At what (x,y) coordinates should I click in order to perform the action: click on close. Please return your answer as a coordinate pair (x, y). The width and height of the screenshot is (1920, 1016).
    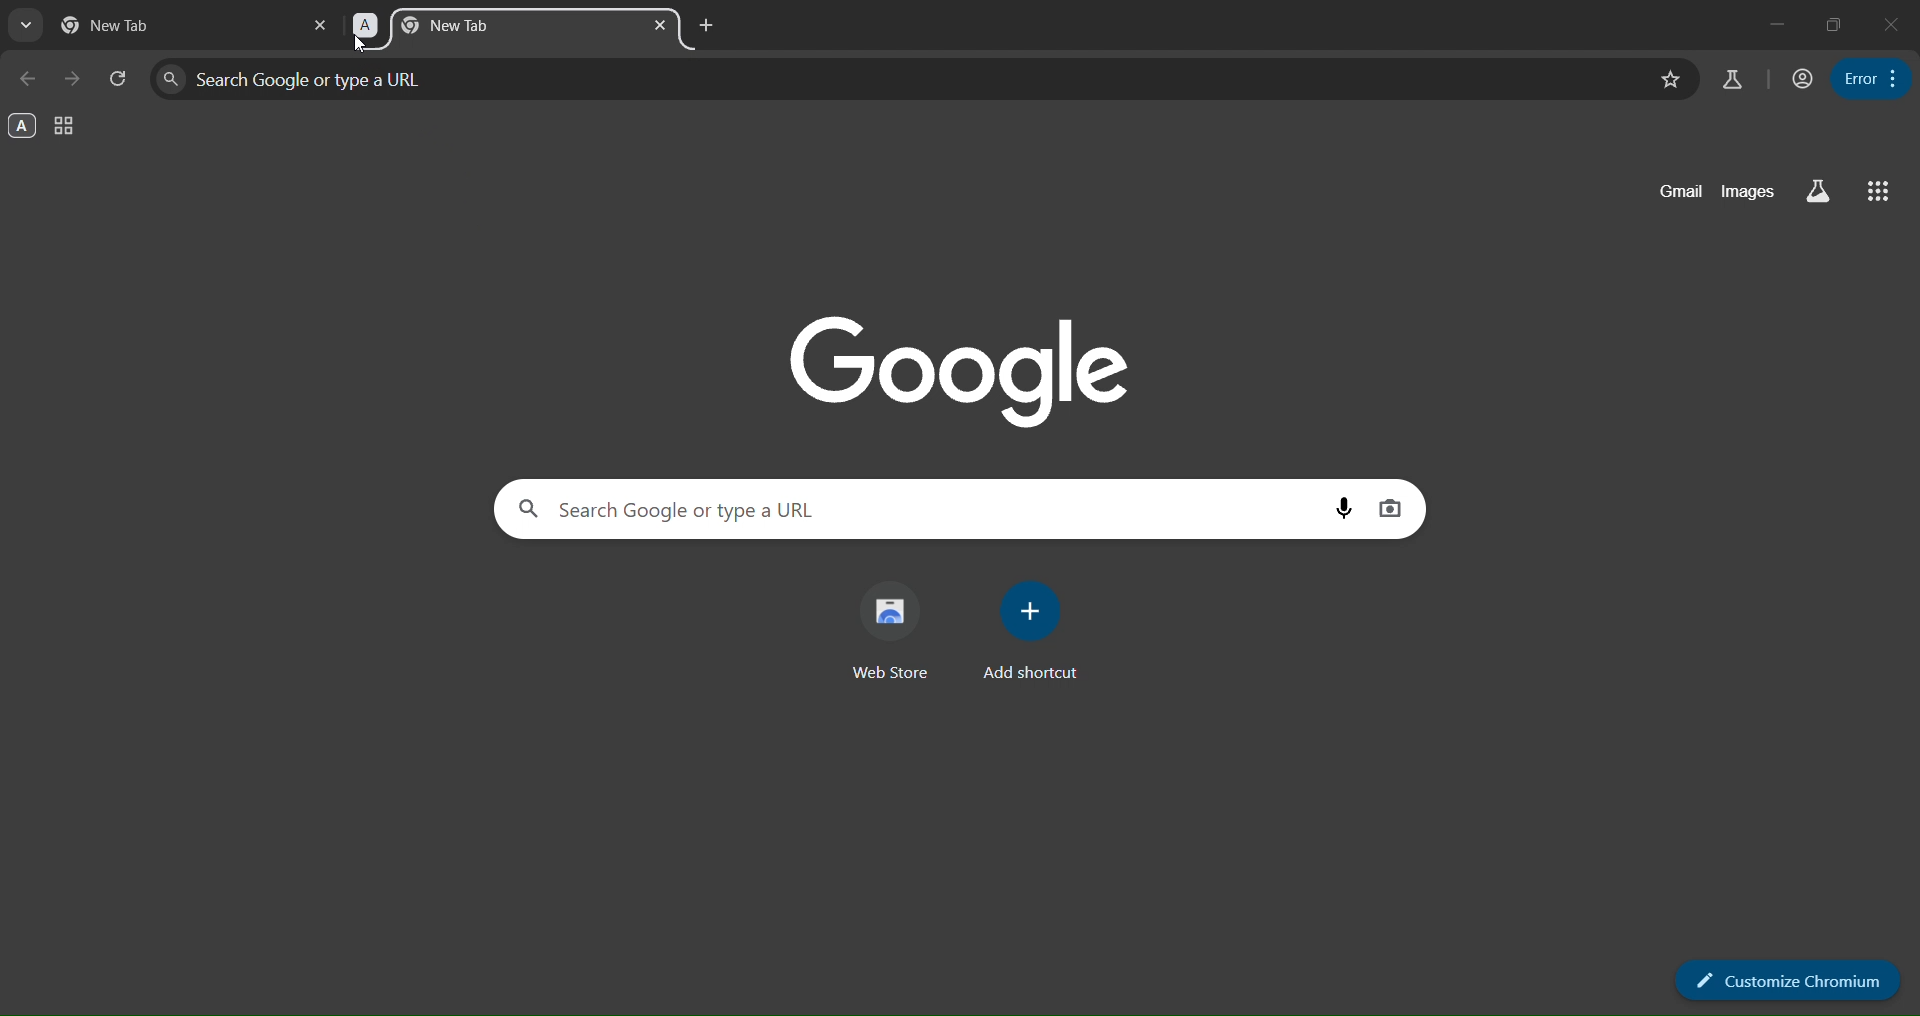
    Looking at the image, I should click on (1892, 22).